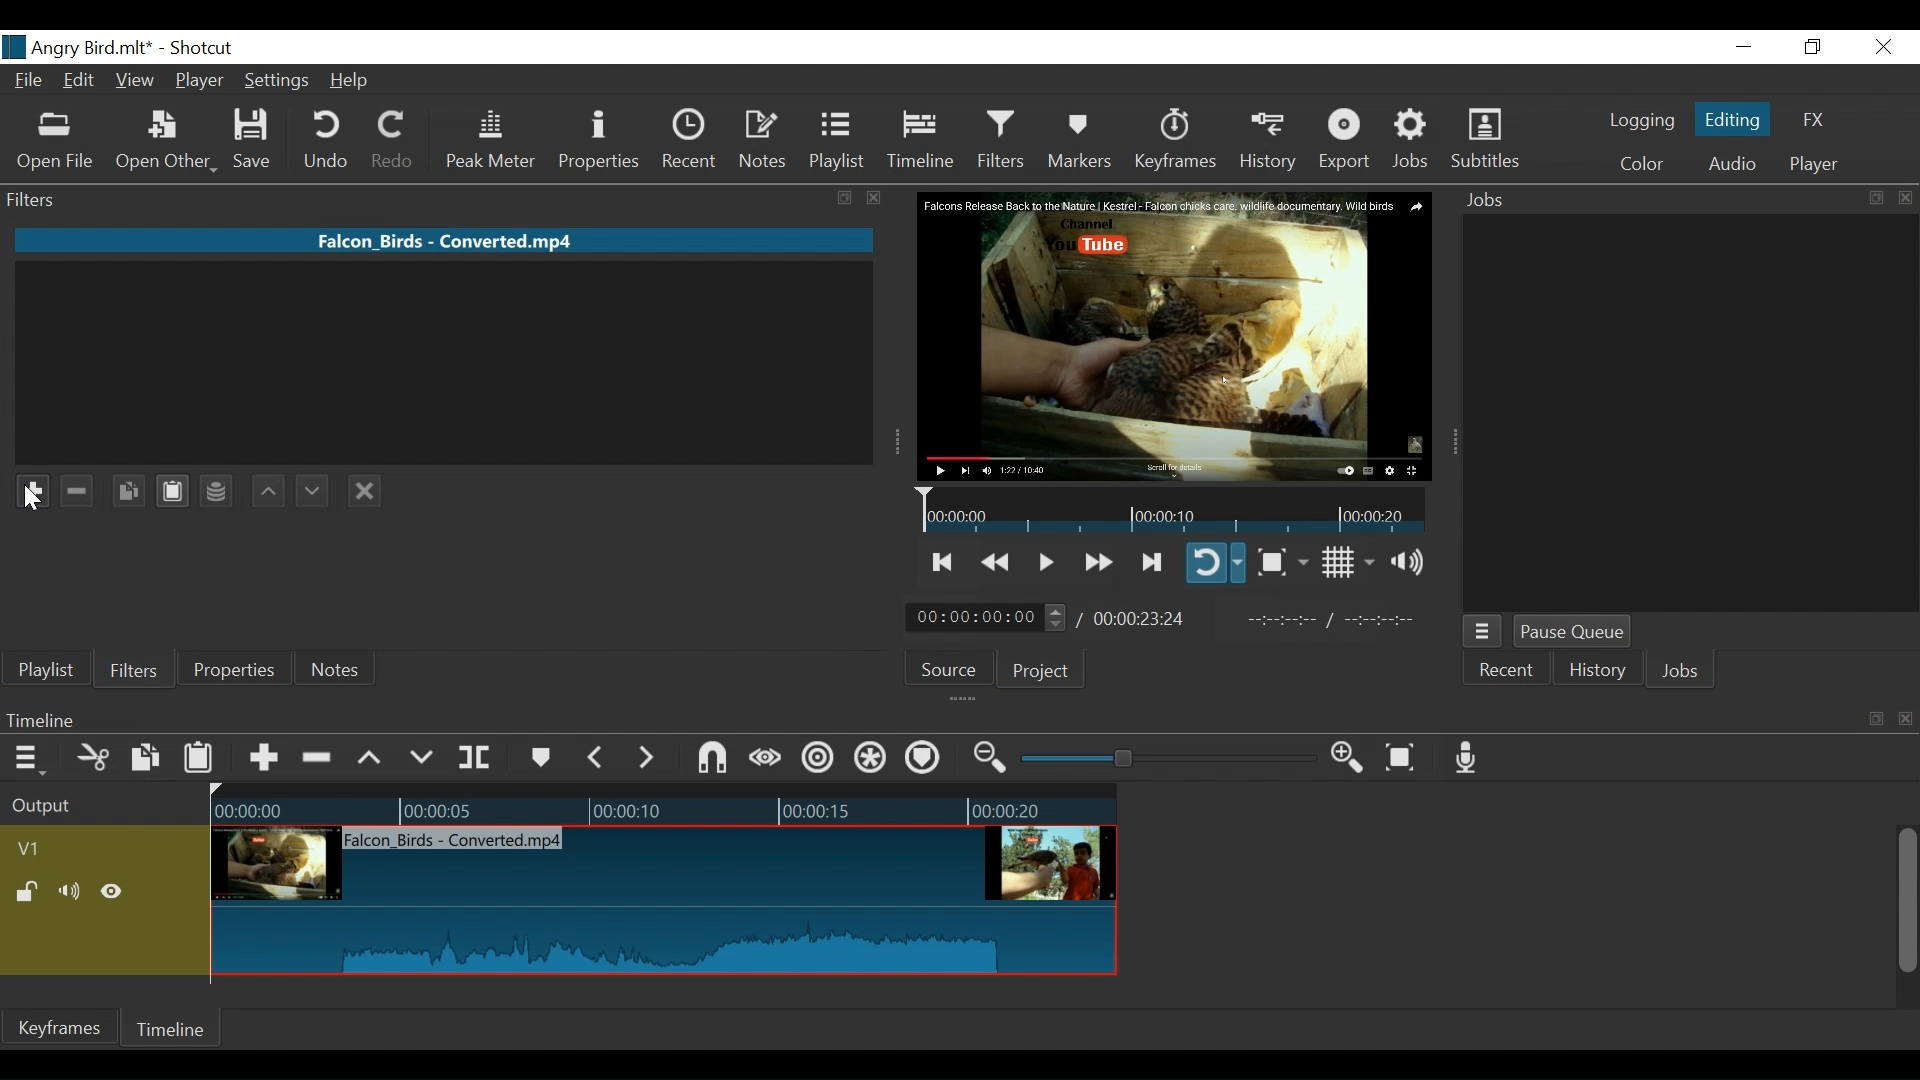  I want to click on Jobs, so click(1492, 201).